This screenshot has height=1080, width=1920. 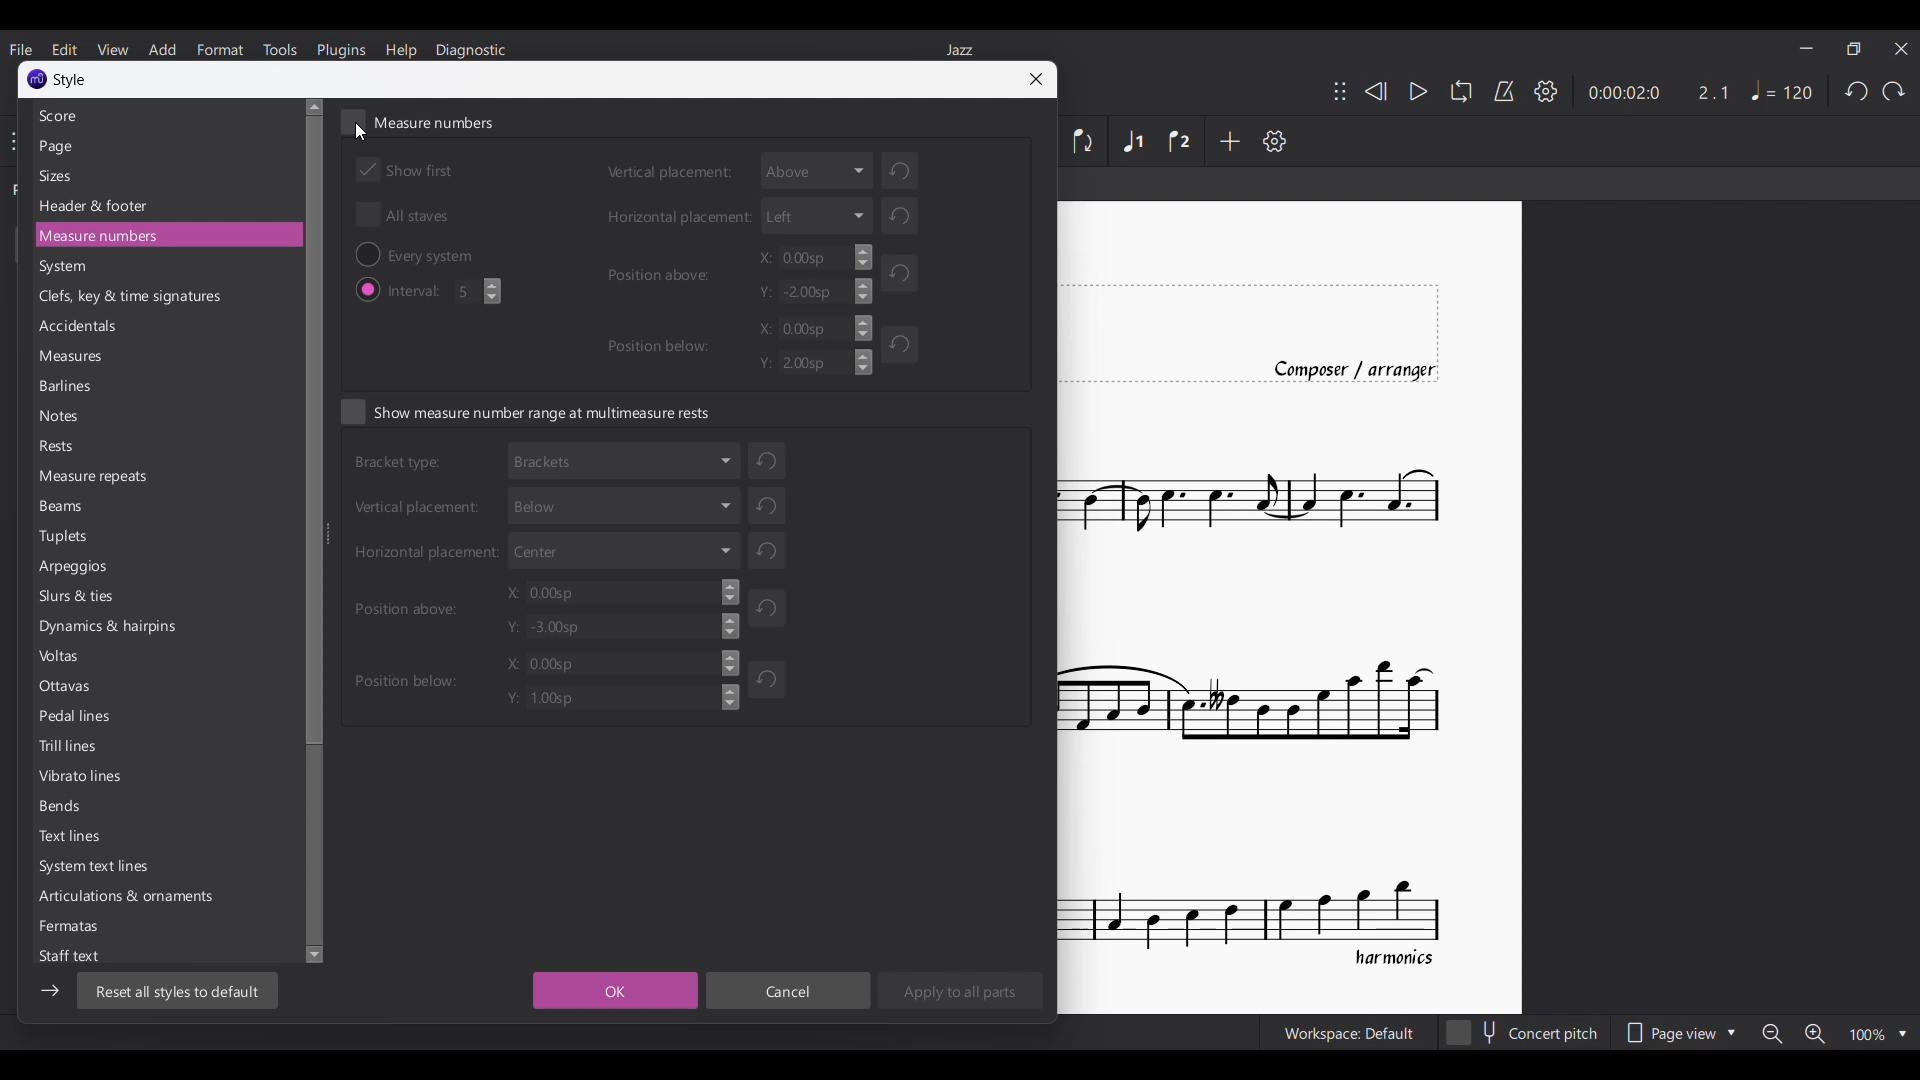 What do you see at coordinates (788, 990) in the screenshot?
I see `Cancel` at bounding box center [788, 990].